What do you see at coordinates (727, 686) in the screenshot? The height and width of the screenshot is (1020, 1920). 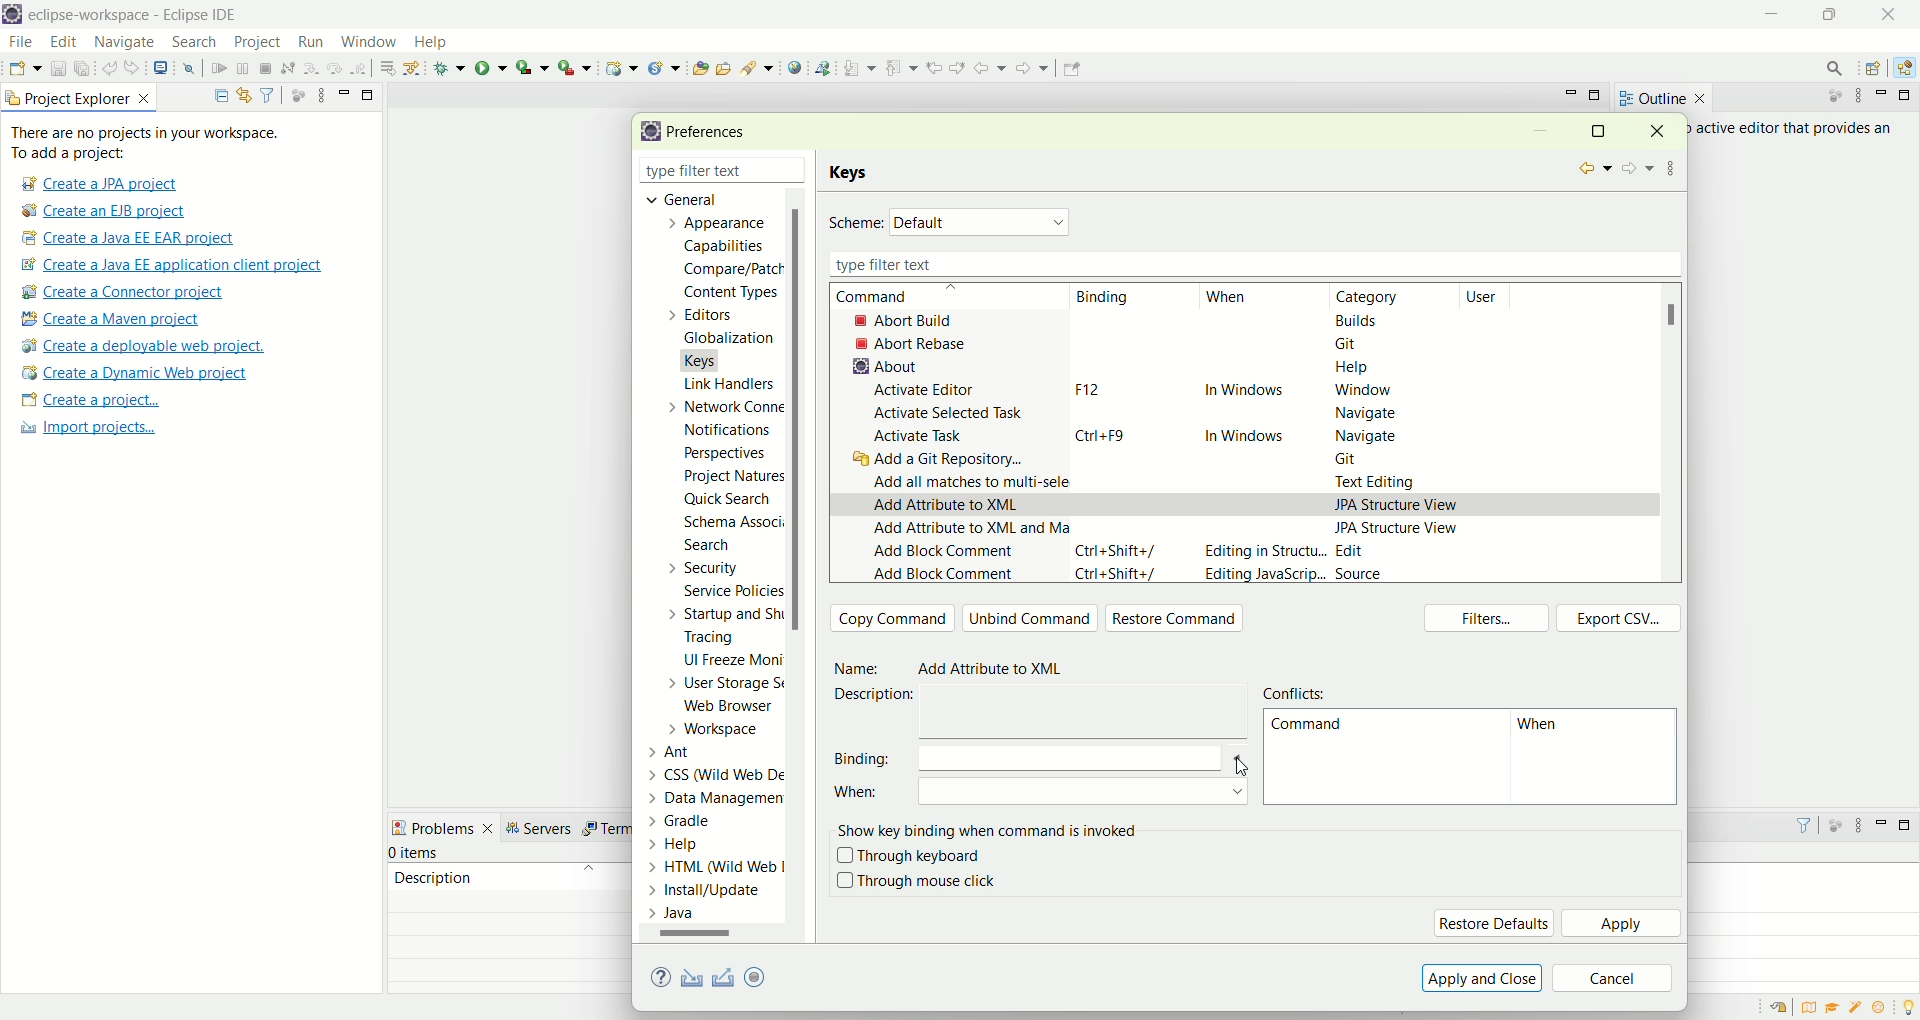 I see `user storage service` at bounding box center [727, 686].